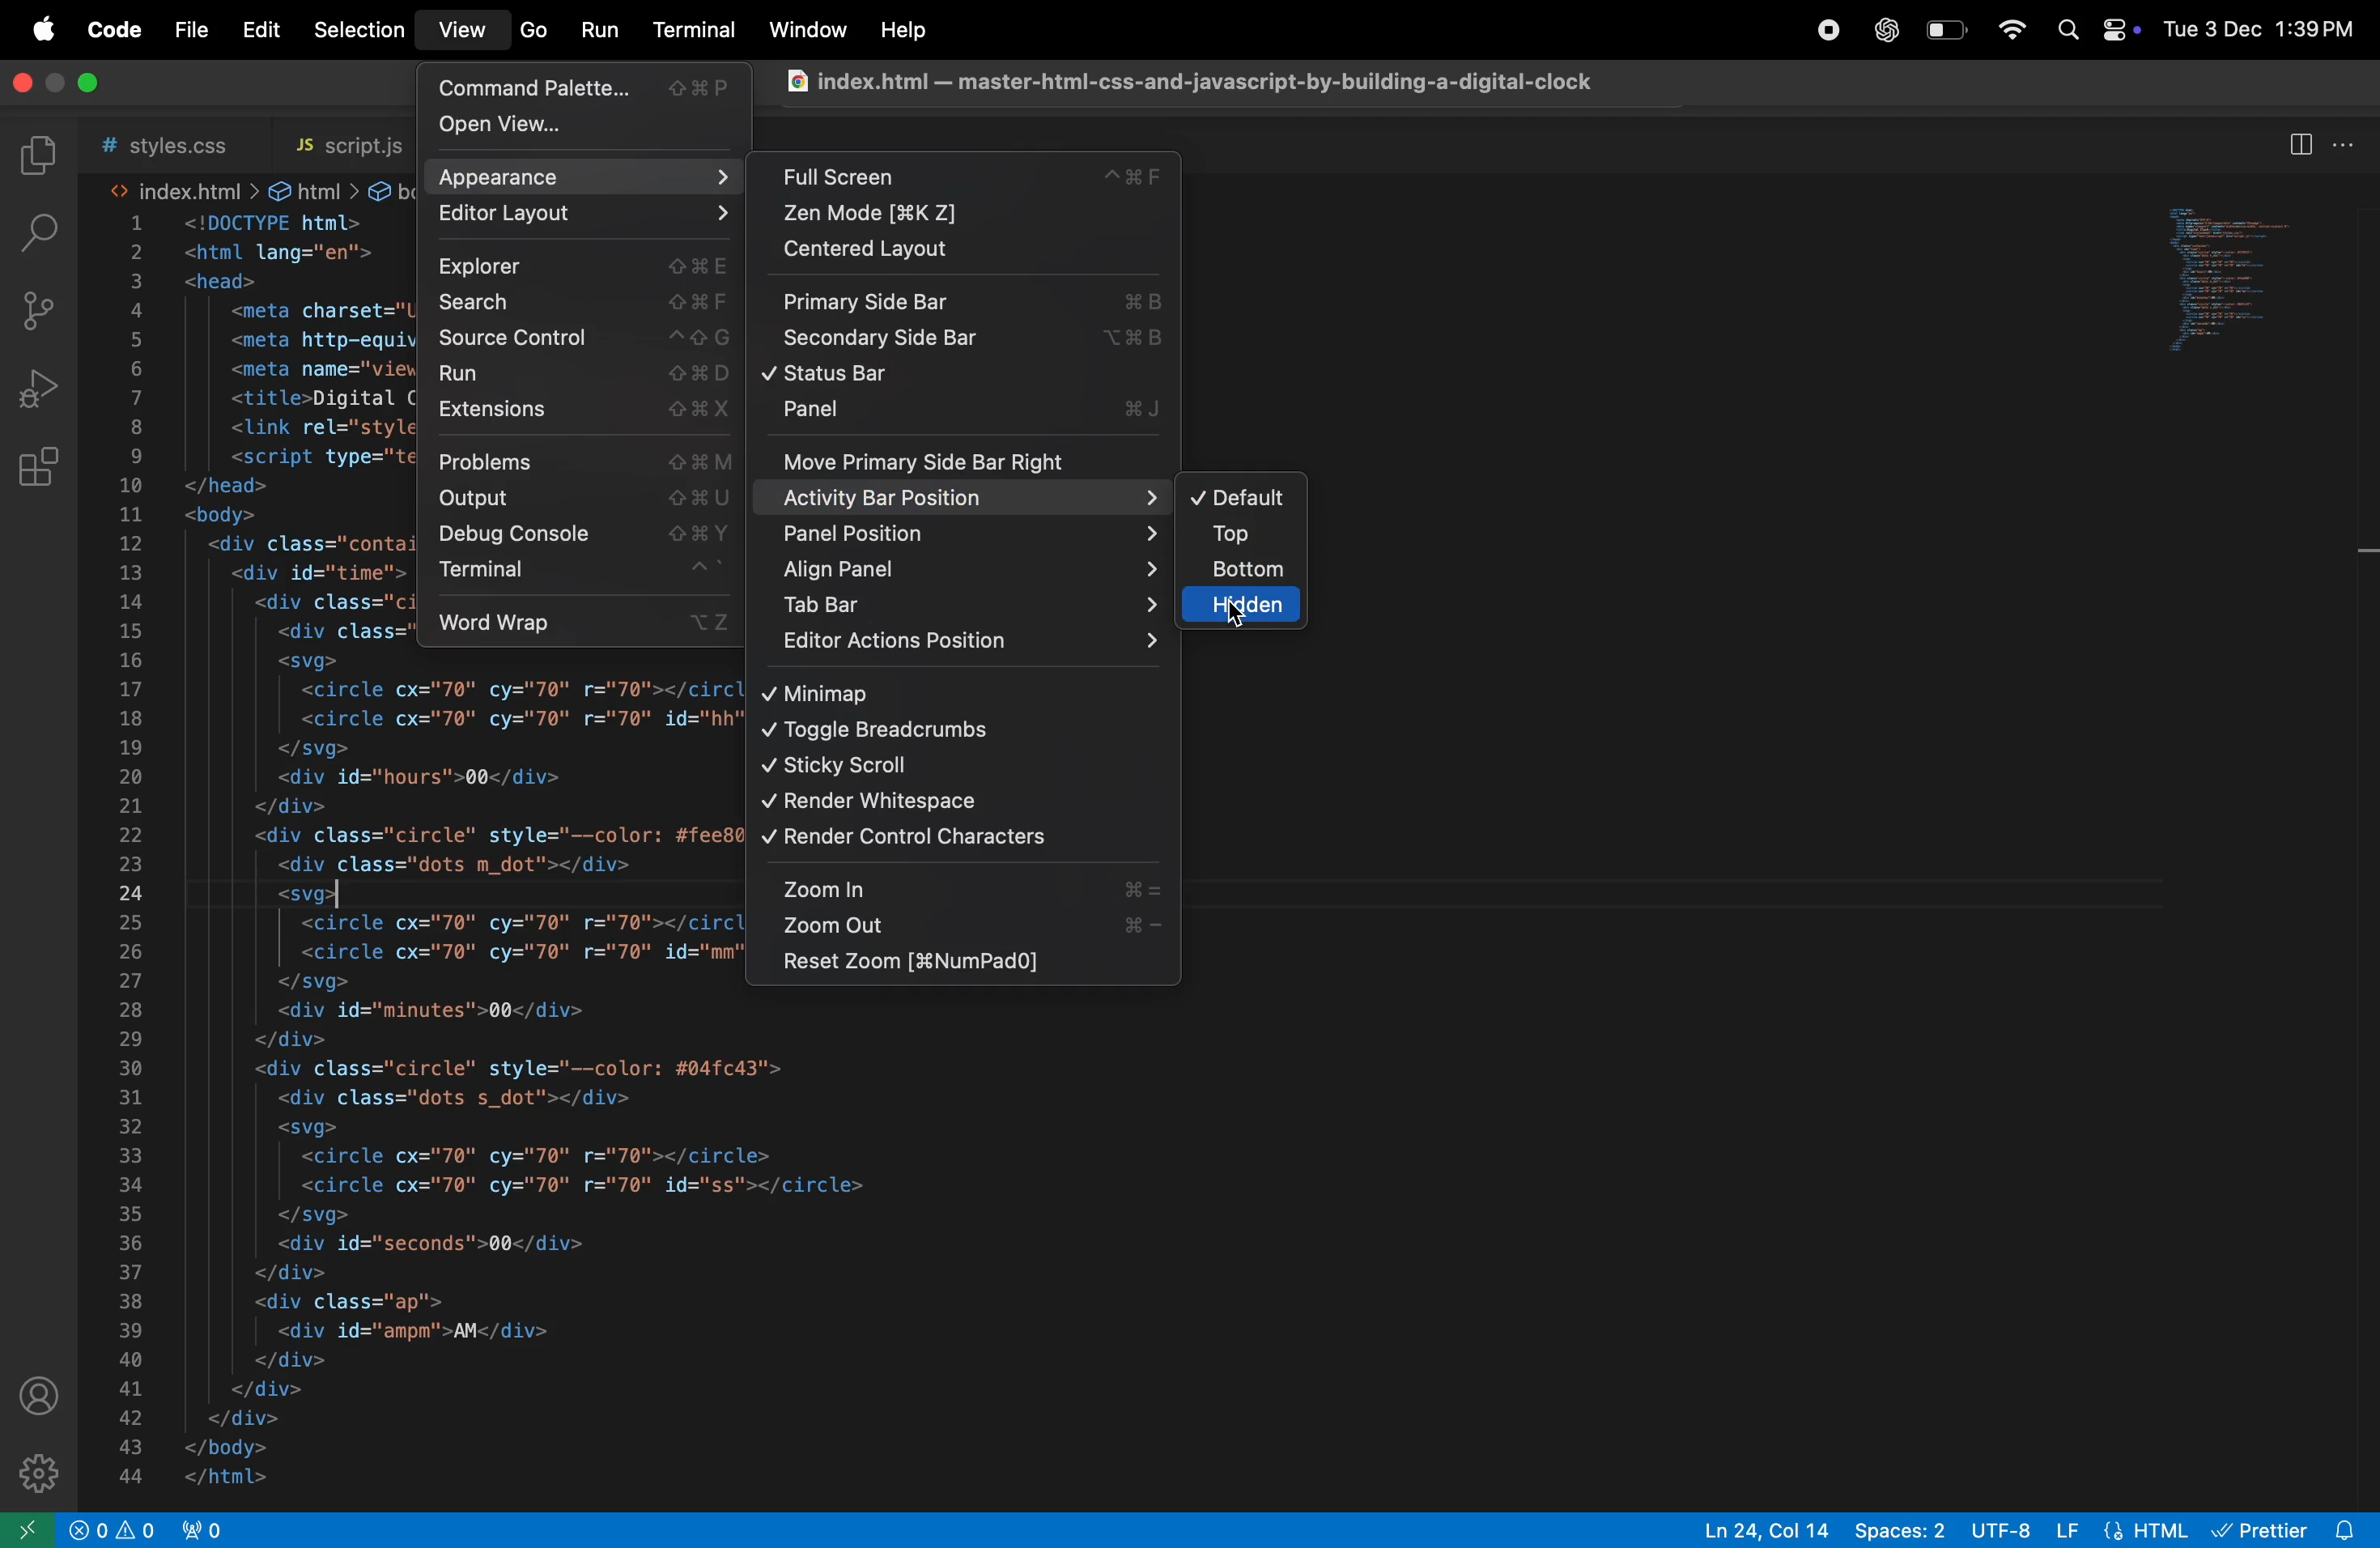  I want to click on edit, so click(256, 32).